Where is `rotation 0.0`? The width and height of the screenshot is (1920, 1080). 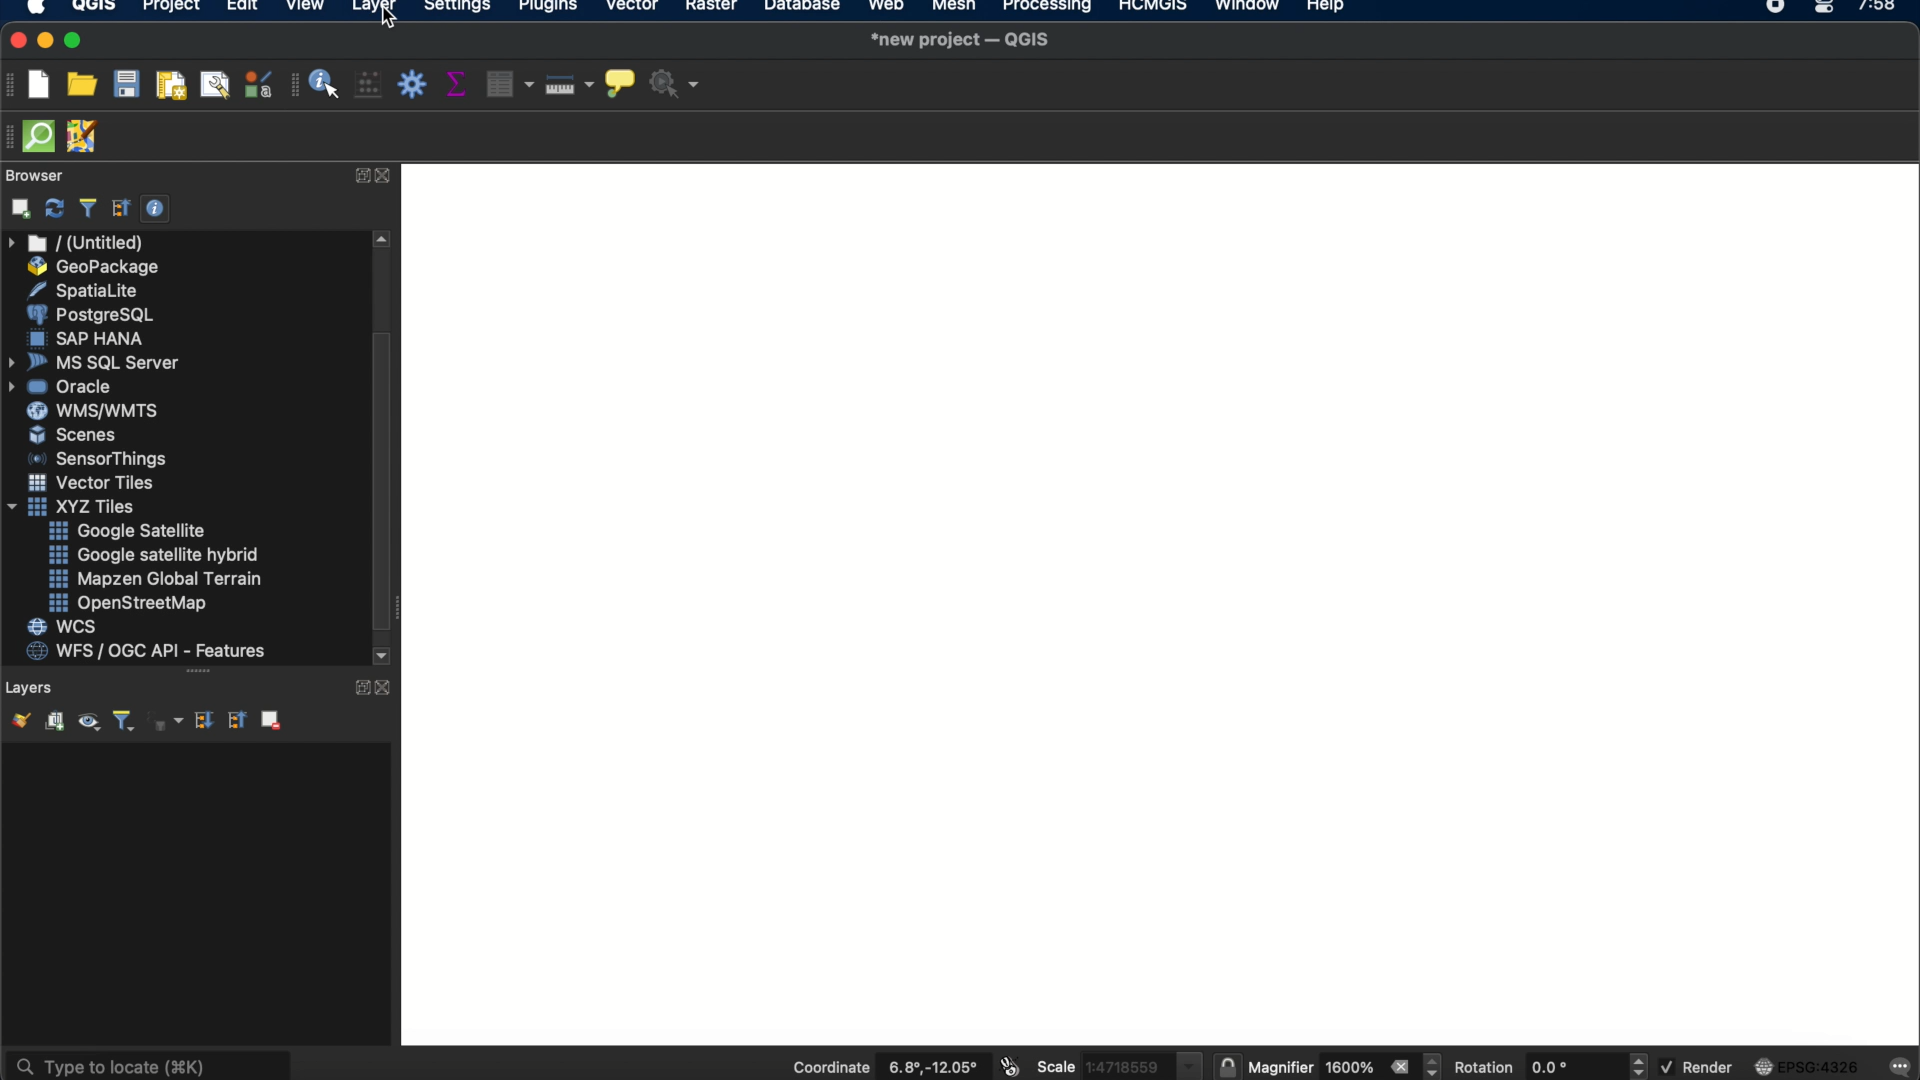
rotation 0.0 is located at coordinates (1550, 1065).